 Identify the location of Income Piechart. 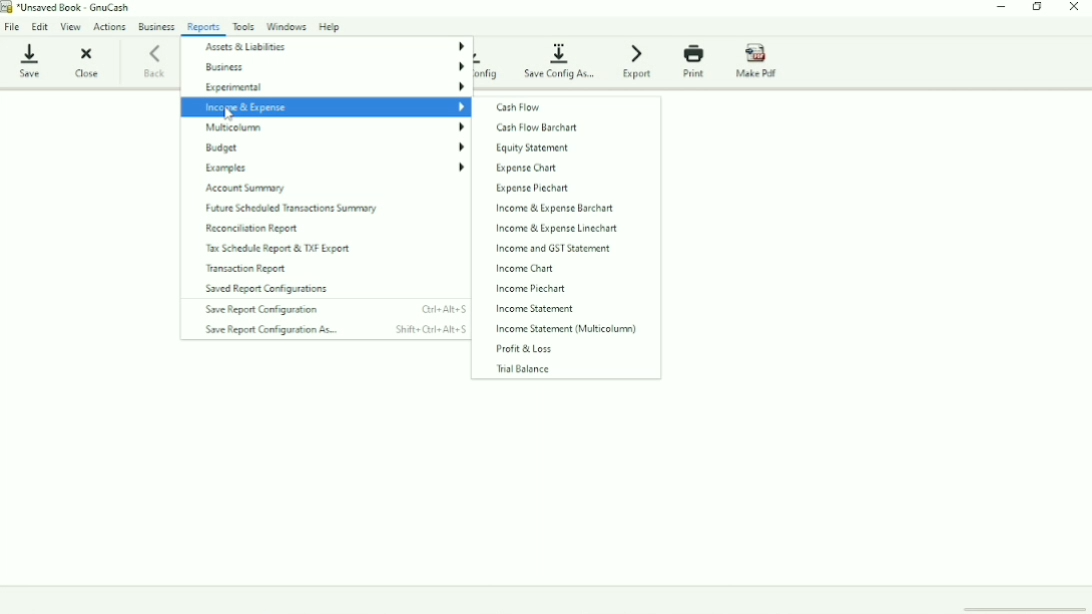
(530, 289).